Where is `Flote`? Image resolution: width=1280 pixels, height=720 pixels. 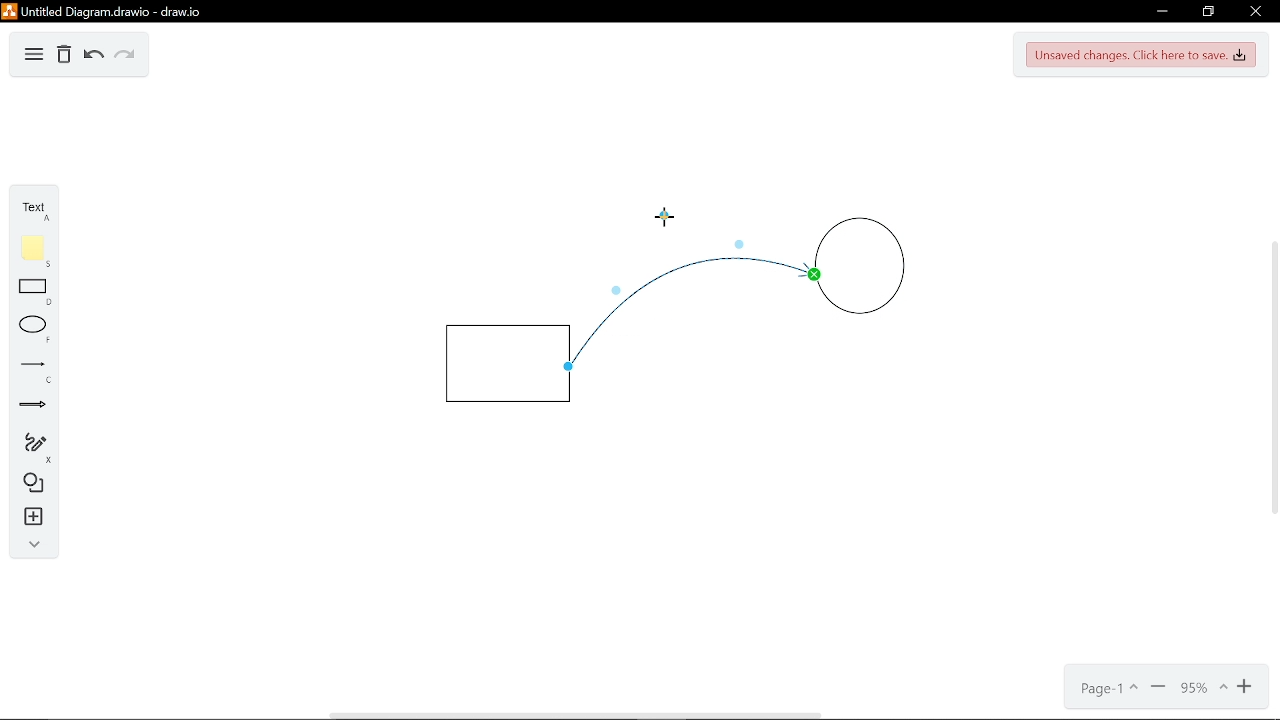 Flote is located at coordinates (30, 251).